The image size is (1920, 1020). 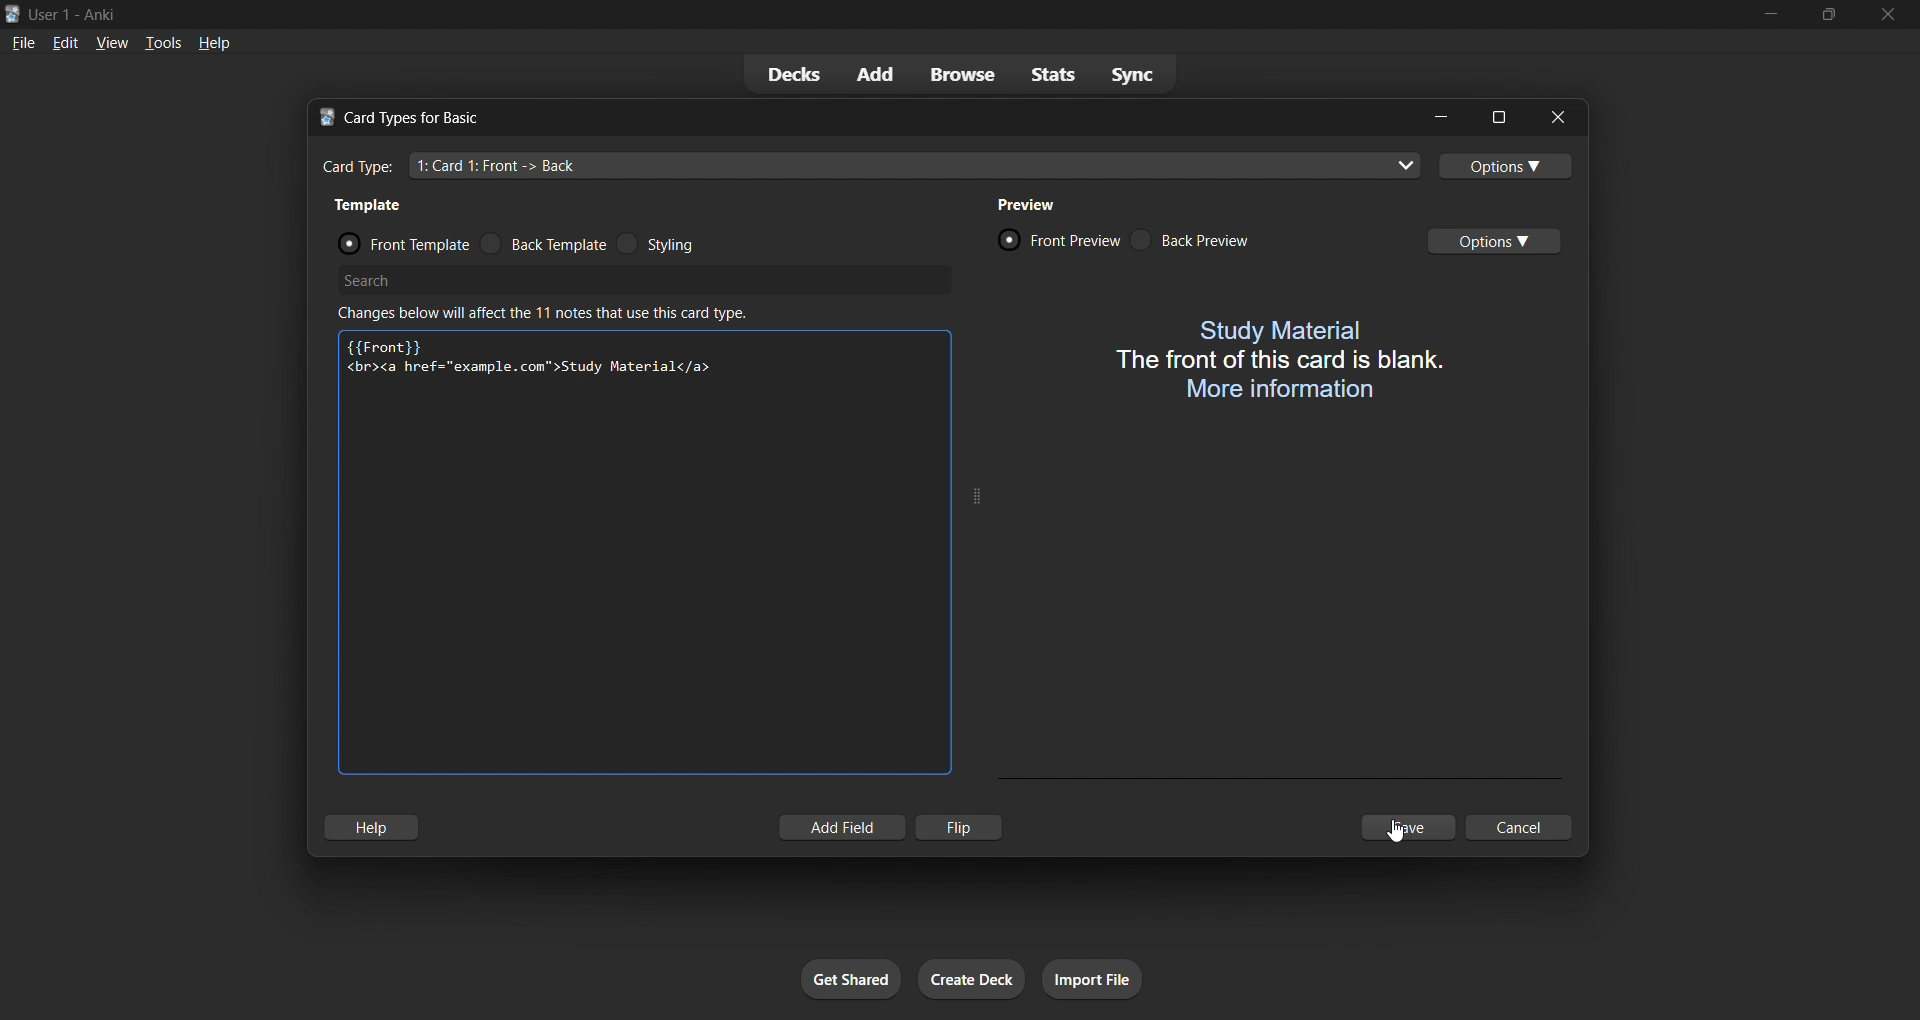 I want to click on changes below will affect the 11  notes that use this card type., so click(x=550, y=313).